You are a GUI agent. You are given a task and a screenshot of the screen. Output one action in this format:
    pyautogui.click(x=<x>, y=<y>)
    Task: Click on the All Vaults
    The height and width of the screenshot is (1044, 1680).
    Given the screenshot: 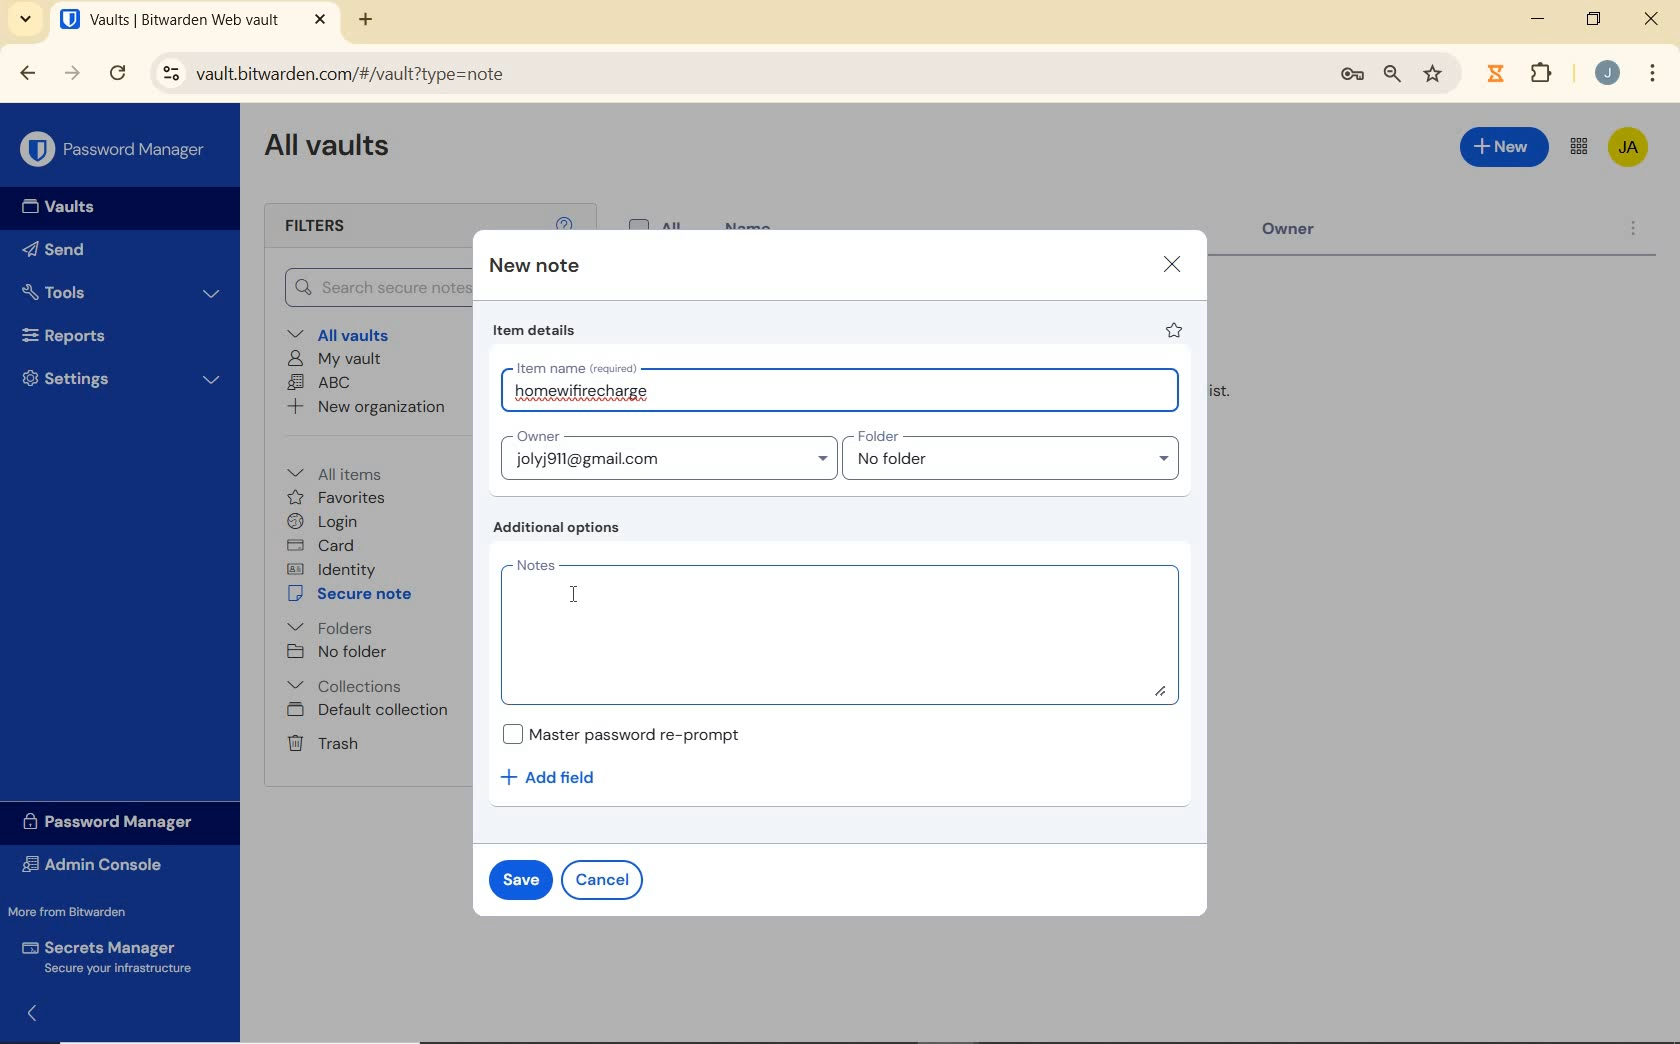 What is the action you would take?
    pyautogui.click(x=328, y=149)
    